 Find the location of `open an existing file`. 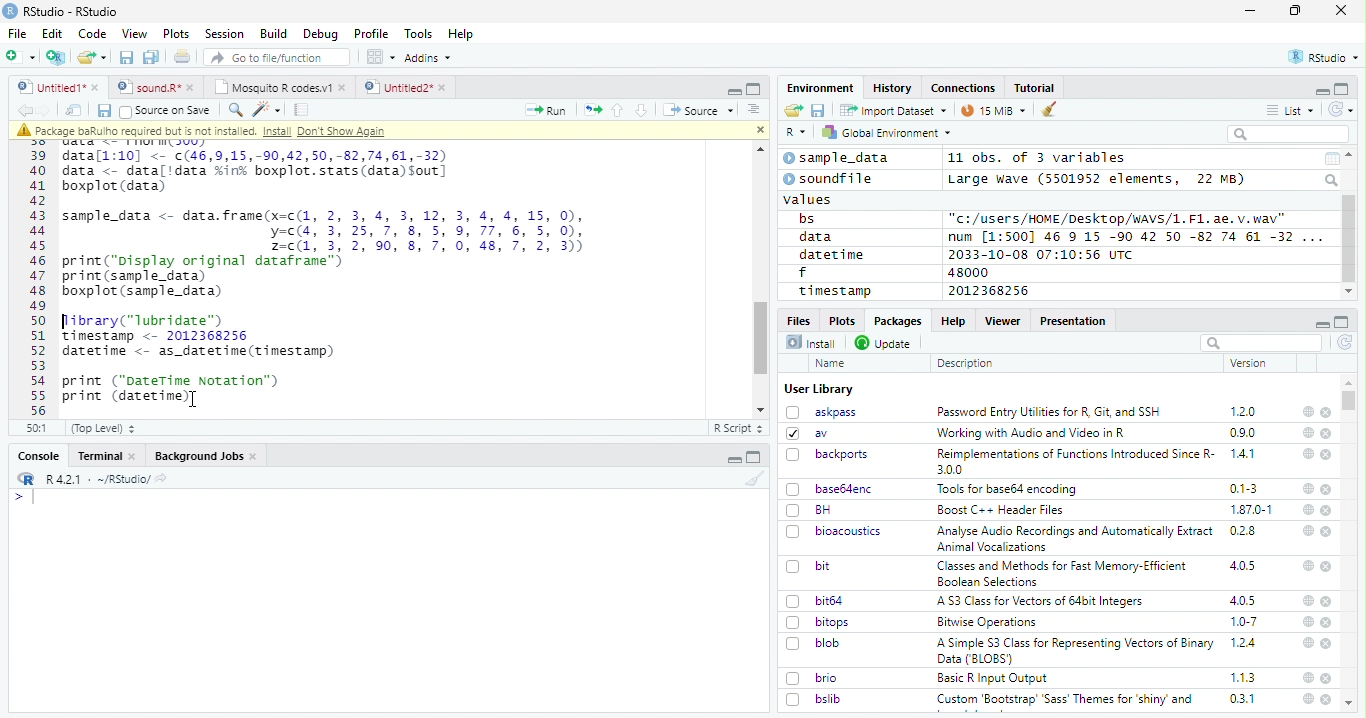

open an existing file is located at coordinates (91, 58).